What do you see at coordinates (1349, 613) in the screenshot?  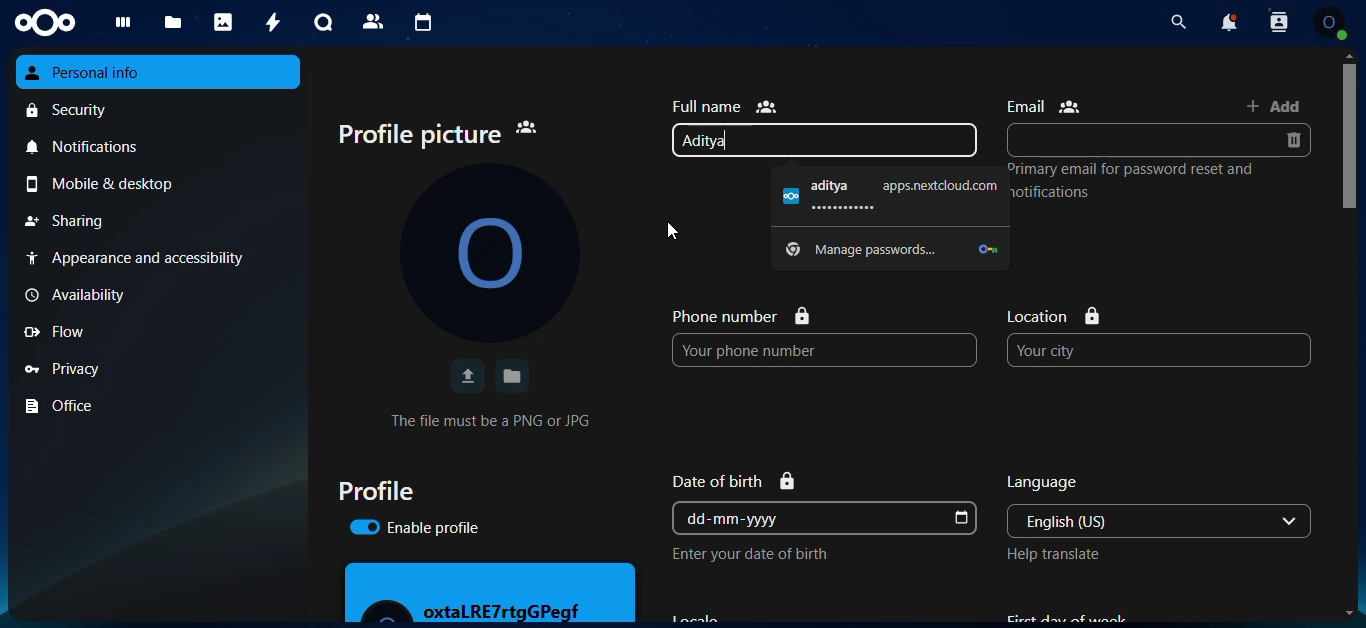 I see `scroll down` at bounding box center [1349, 613].